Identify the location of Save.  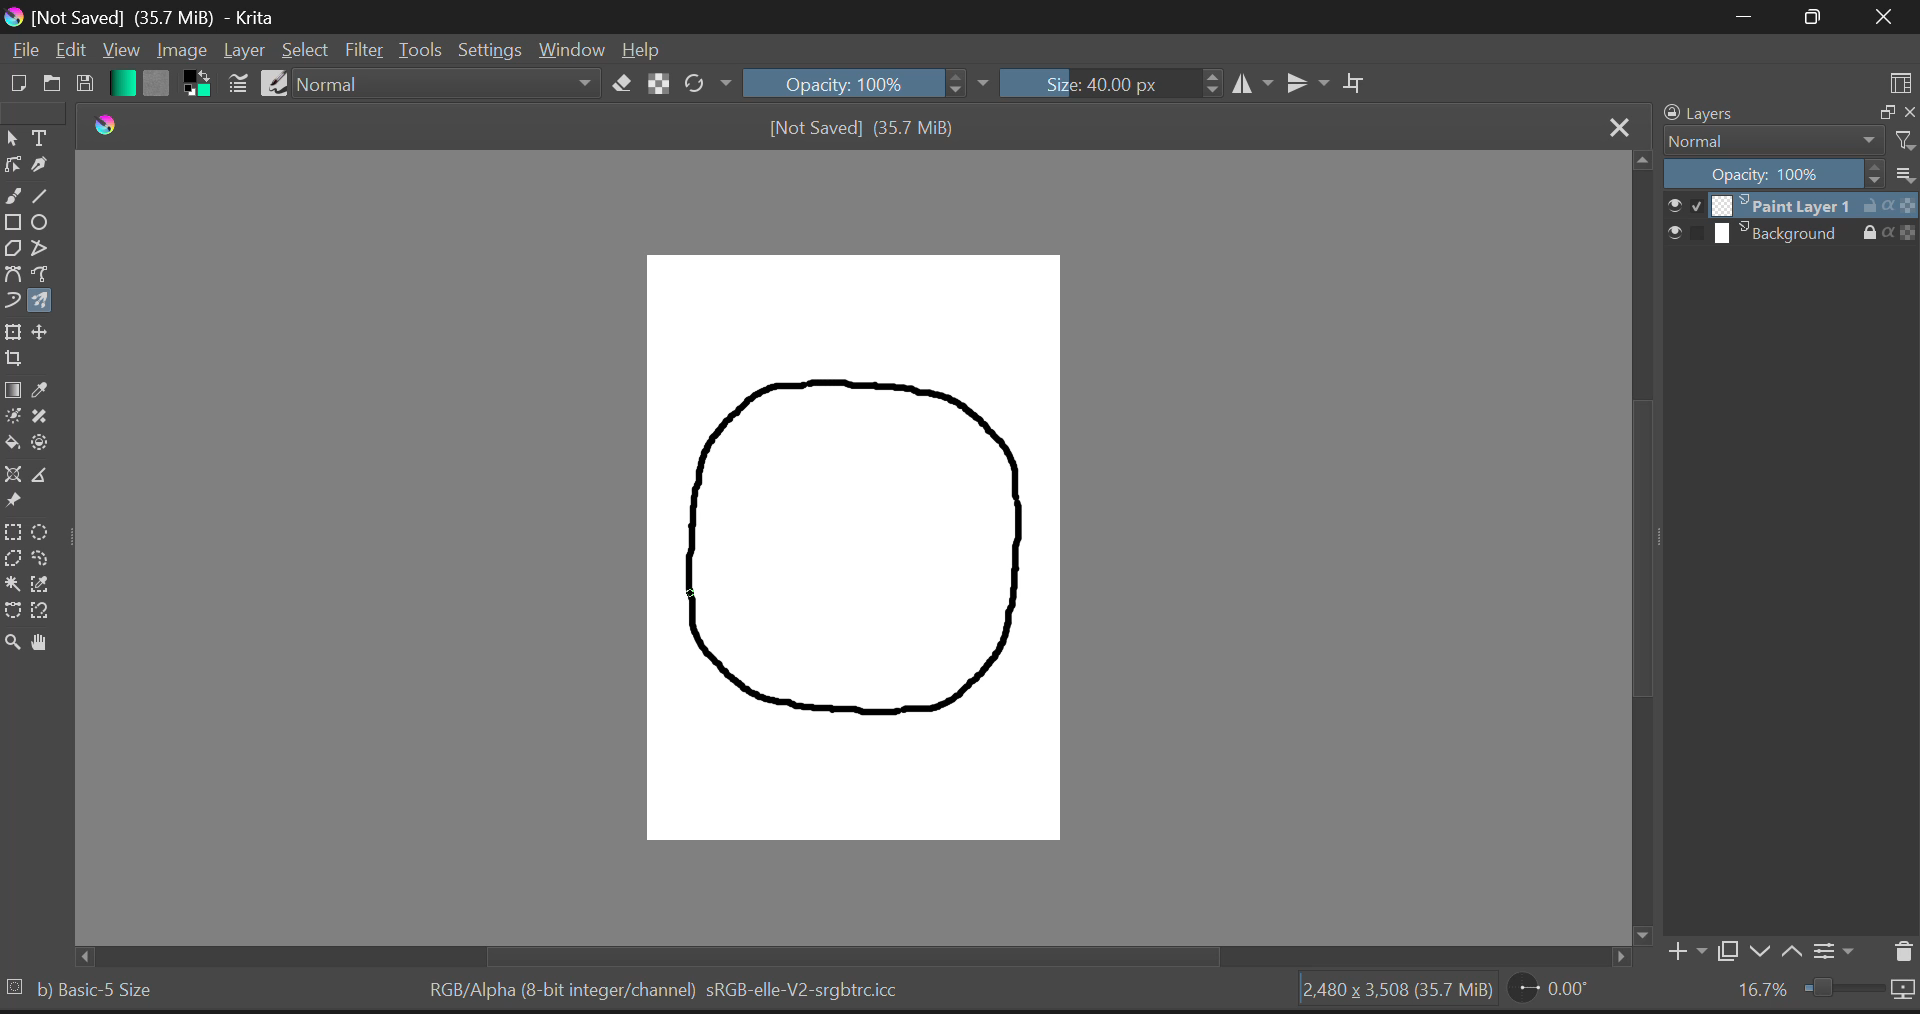
(84, 85).